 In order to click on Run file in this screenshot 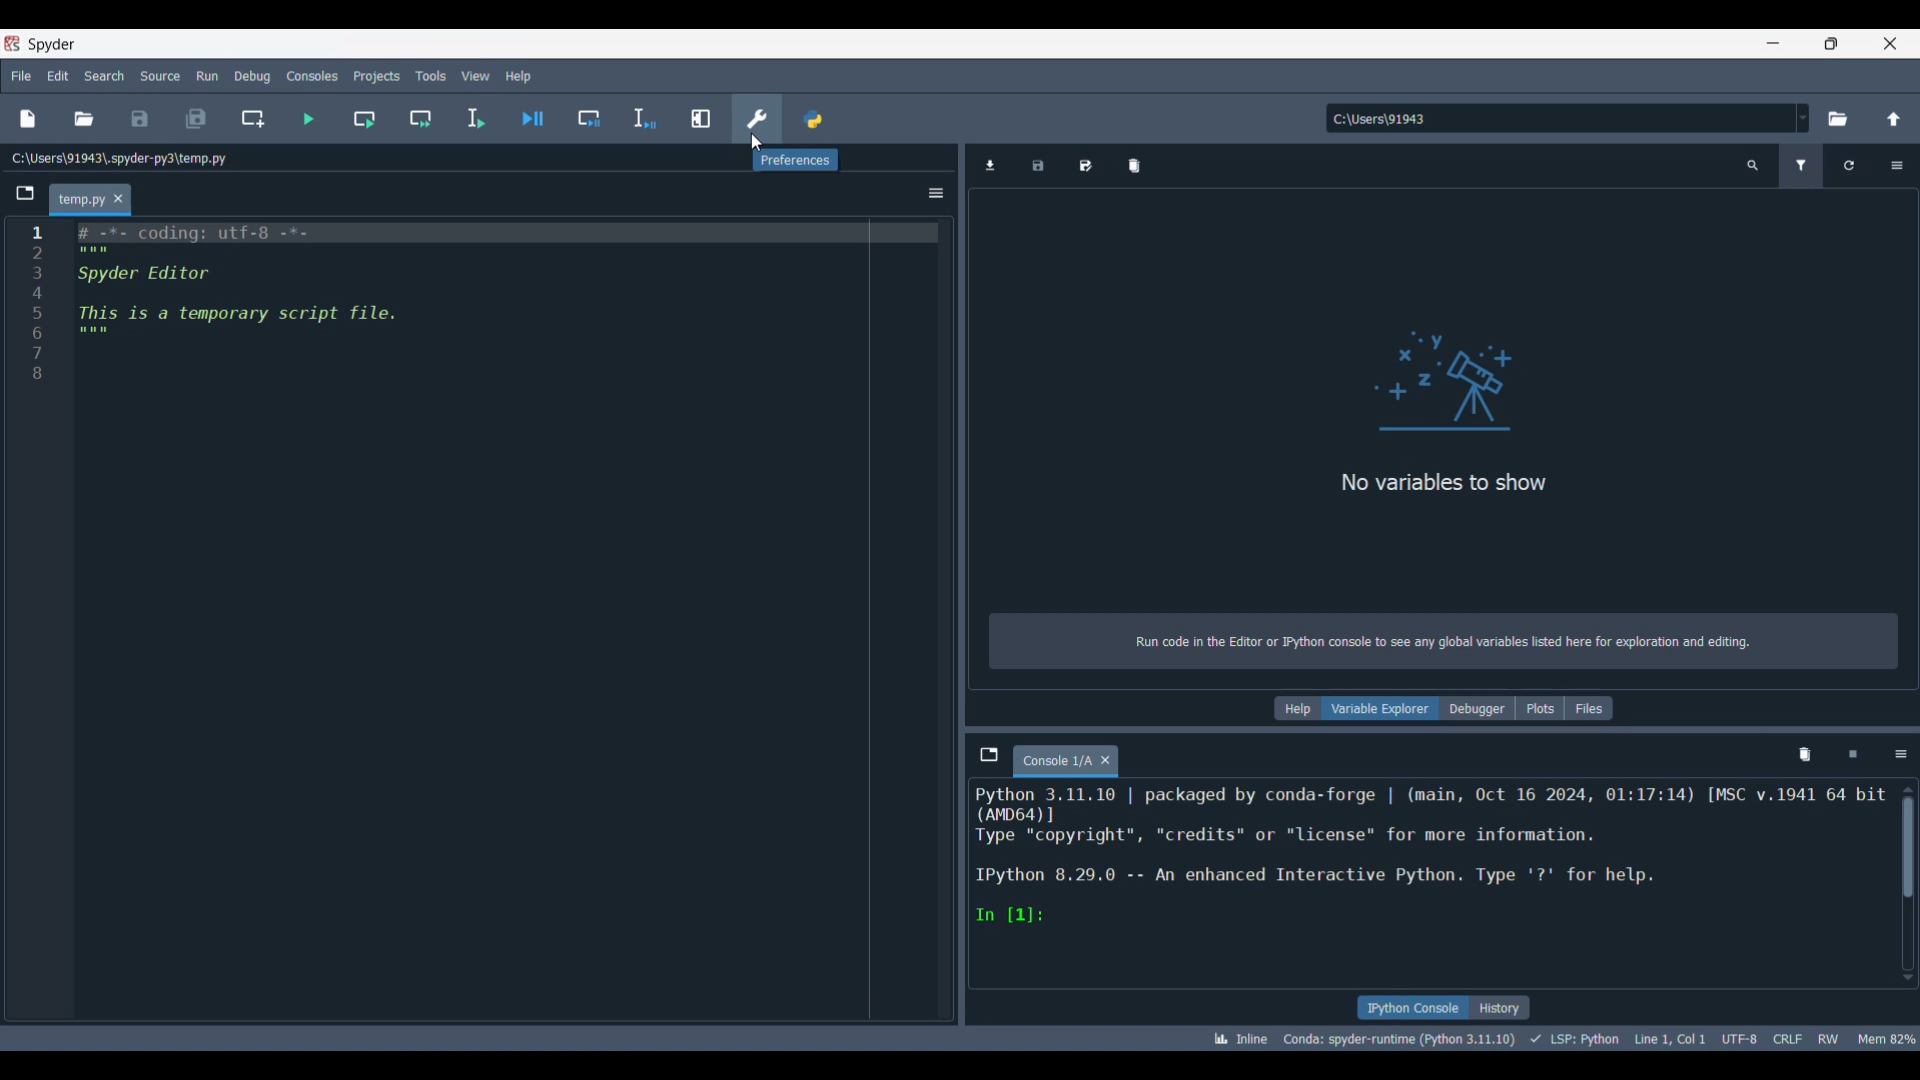, I will do `click(309, 119)`.